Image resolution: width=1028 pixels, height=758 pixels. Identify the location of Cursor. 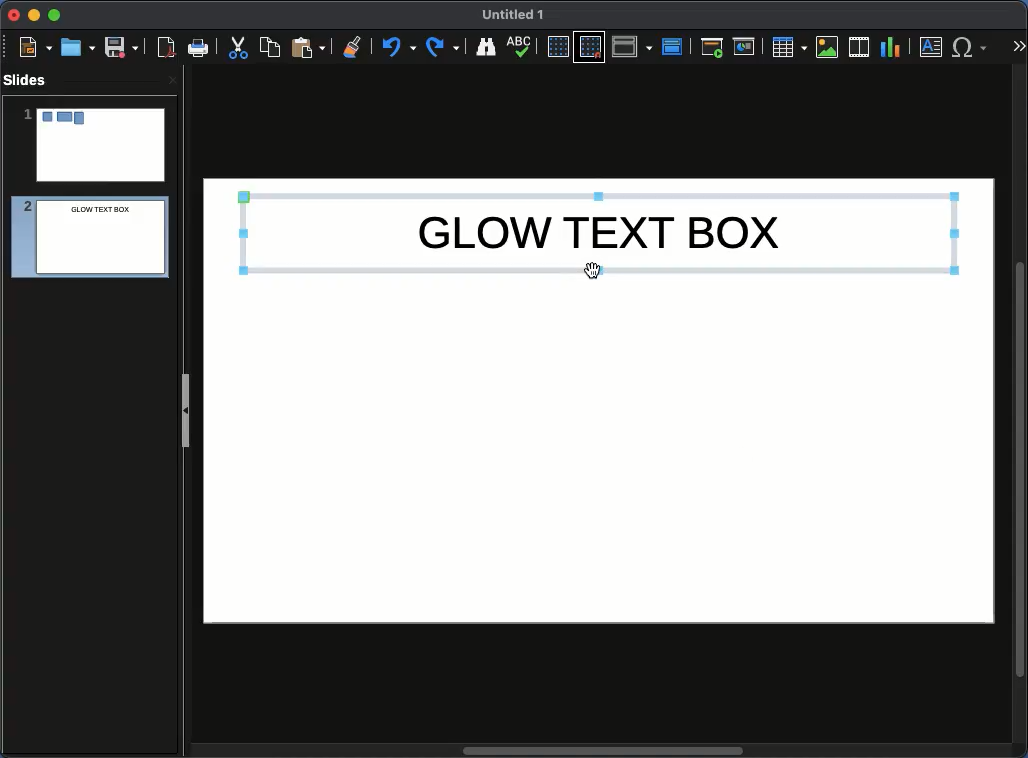
(597, 272).